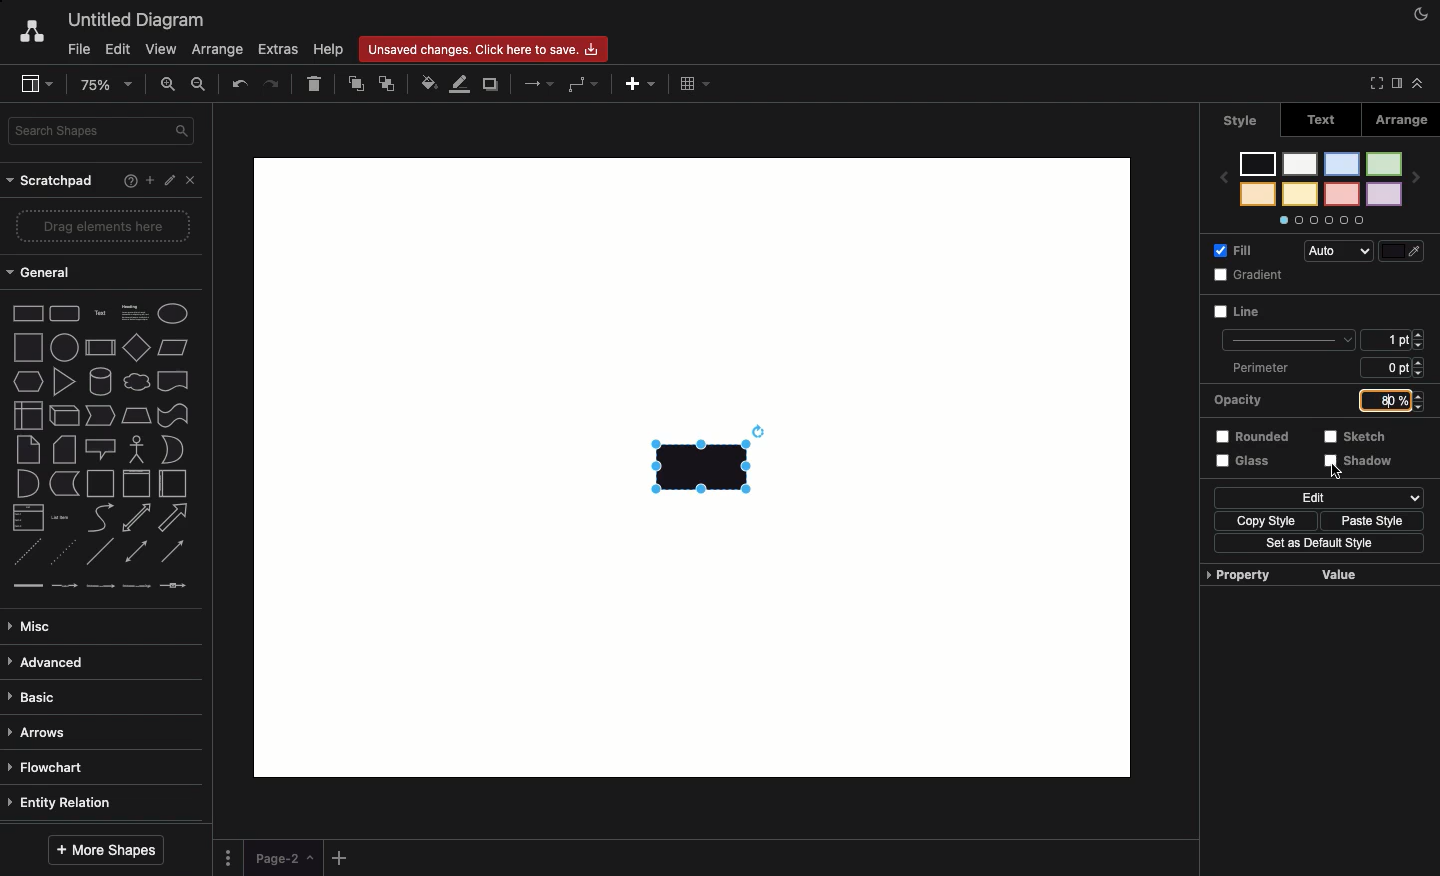  I want to click on color 1, so click(1384, 164).